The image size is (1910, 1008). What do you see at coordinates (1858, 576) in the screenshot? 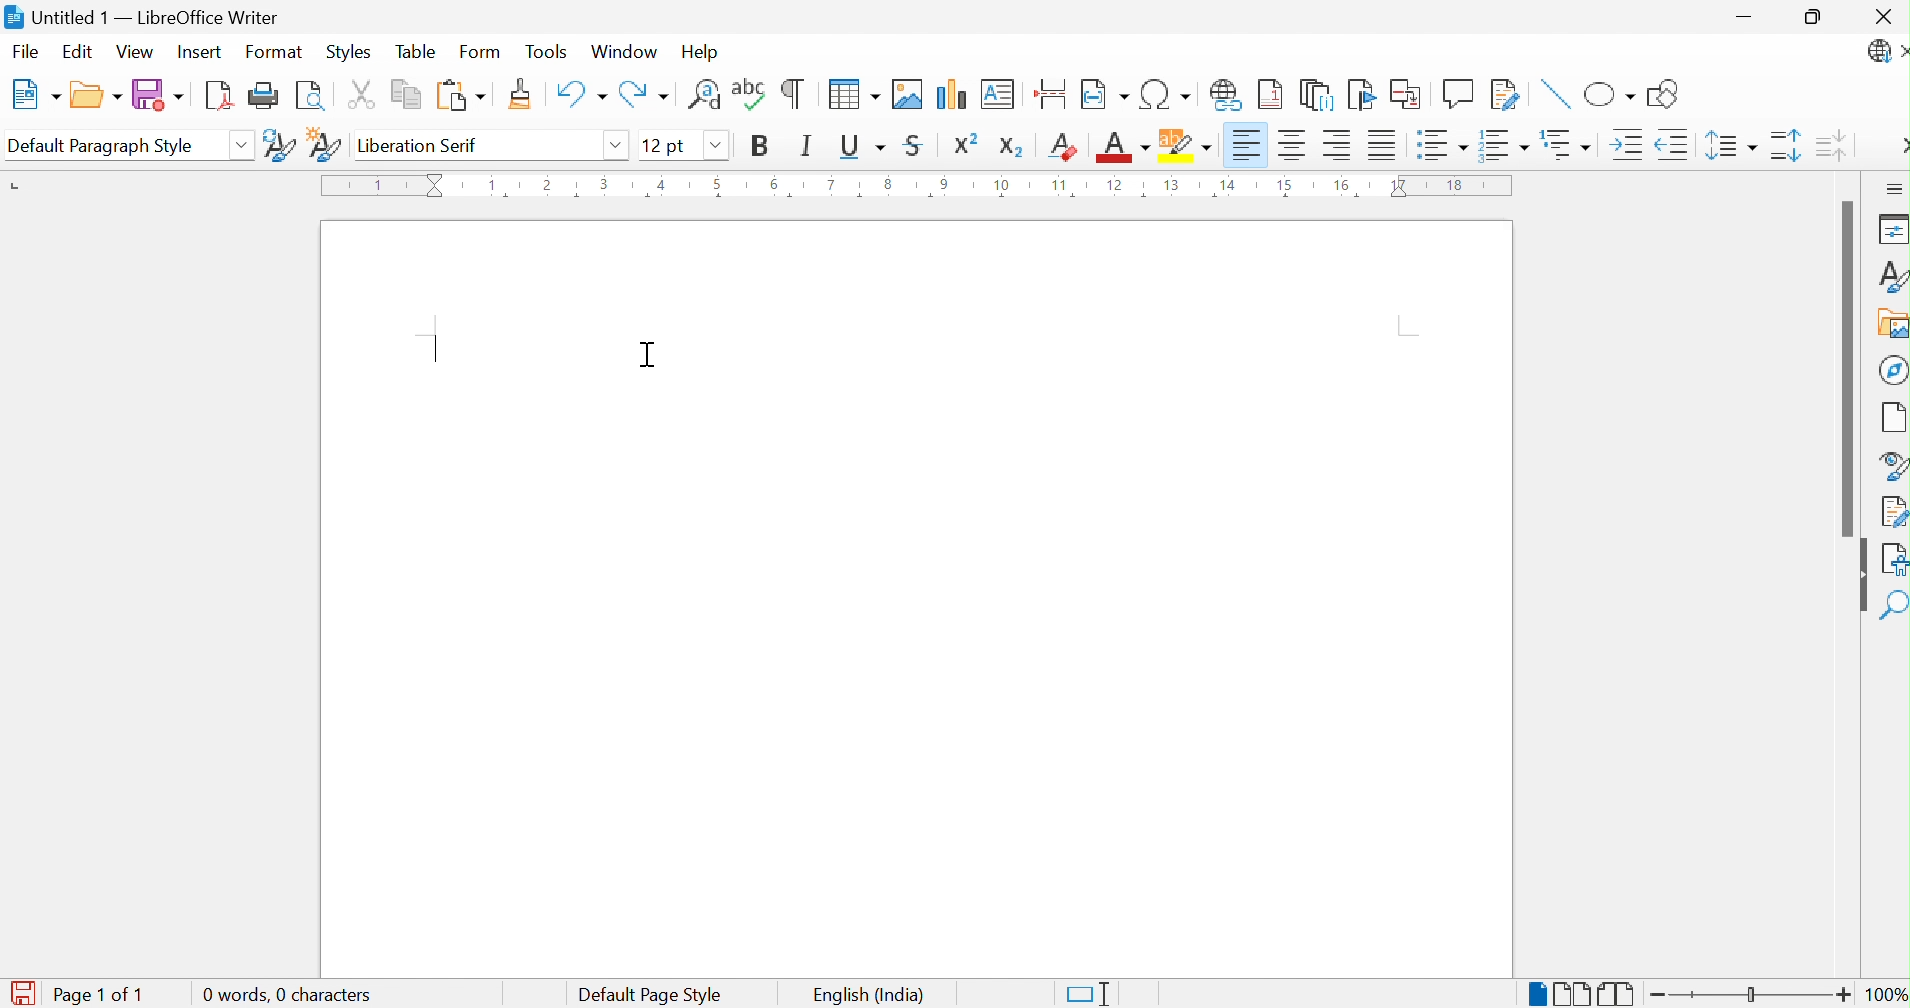
I see `Hide` at bounding box center [1858, 576].